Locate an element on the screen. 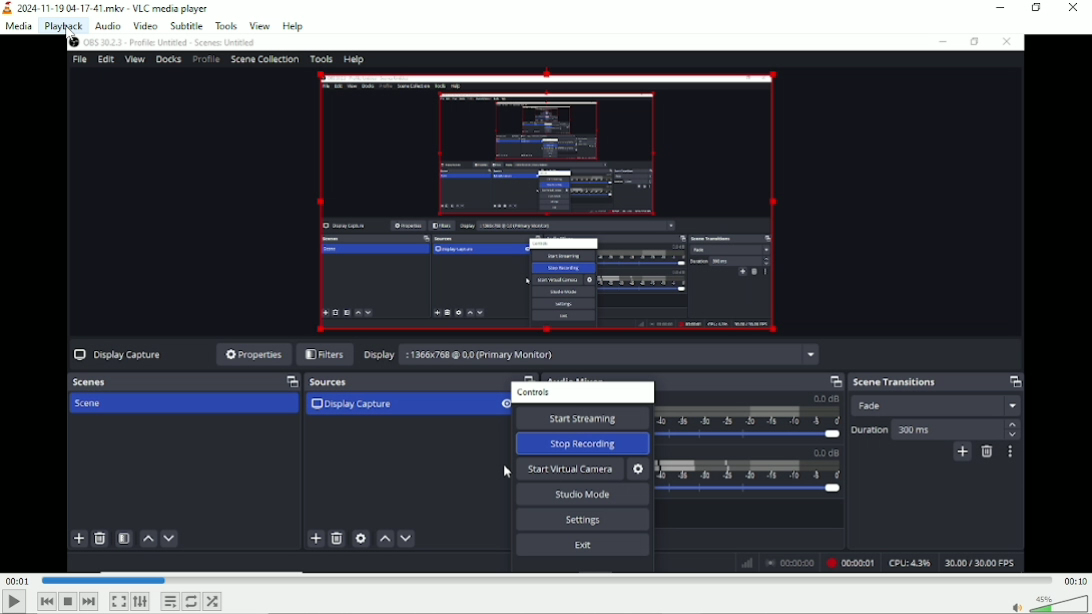  help is located at coordinates (293, 26).